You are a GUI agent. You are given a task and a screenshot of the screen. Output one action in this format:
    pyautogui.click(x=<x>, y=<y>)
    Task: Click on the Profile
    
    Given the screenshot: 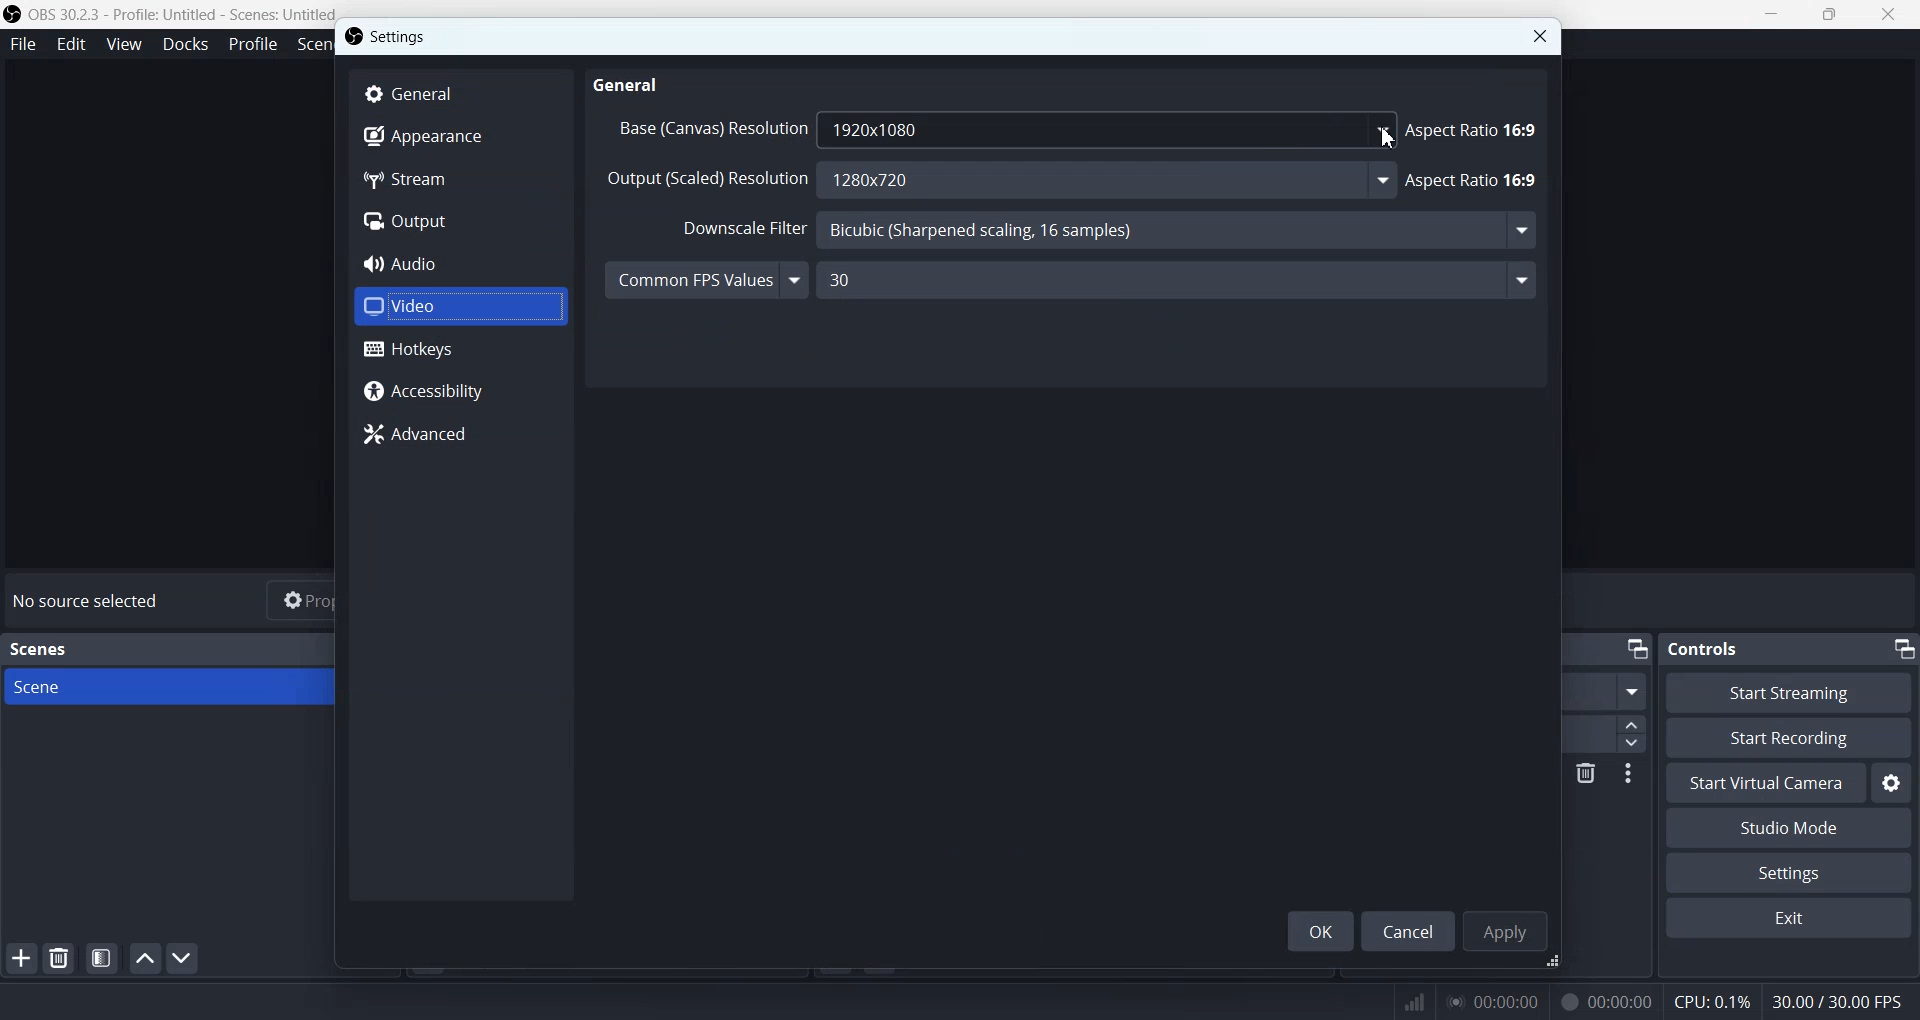 What is the action you would take?
    pyautogui.click(x=250, y=46)
    